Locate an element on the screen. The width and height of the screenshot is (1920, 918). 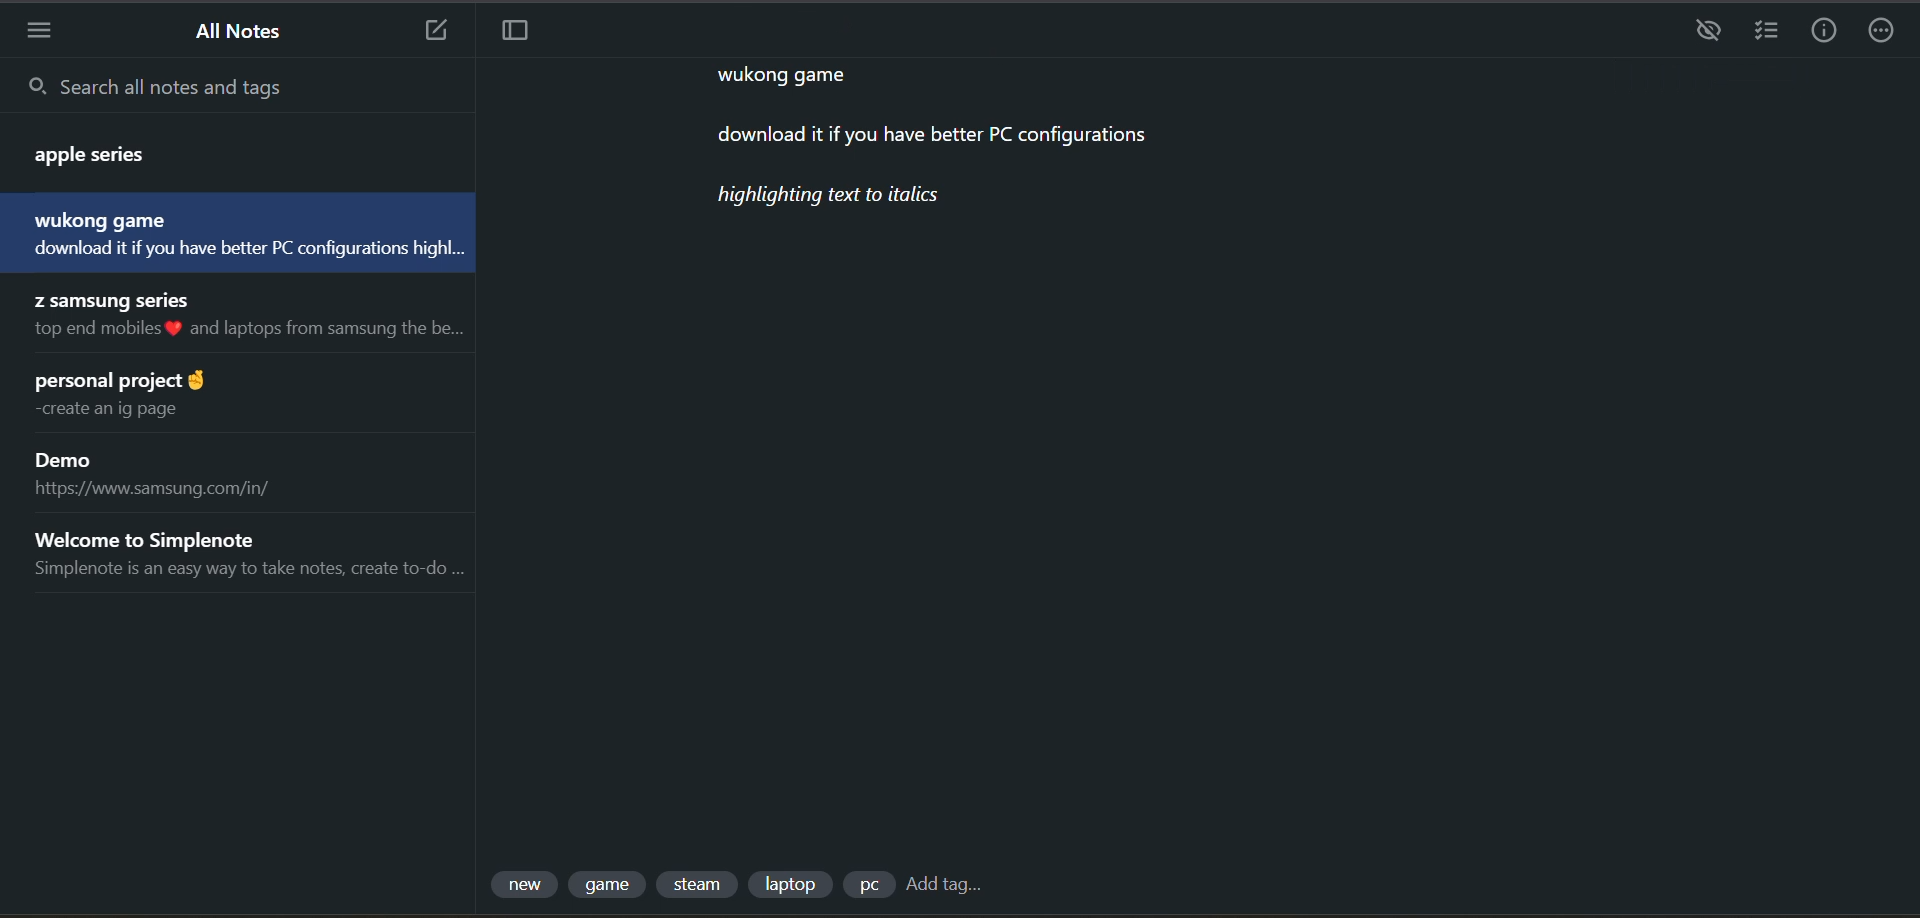
tag 1 is located at coordinates (527, 885).